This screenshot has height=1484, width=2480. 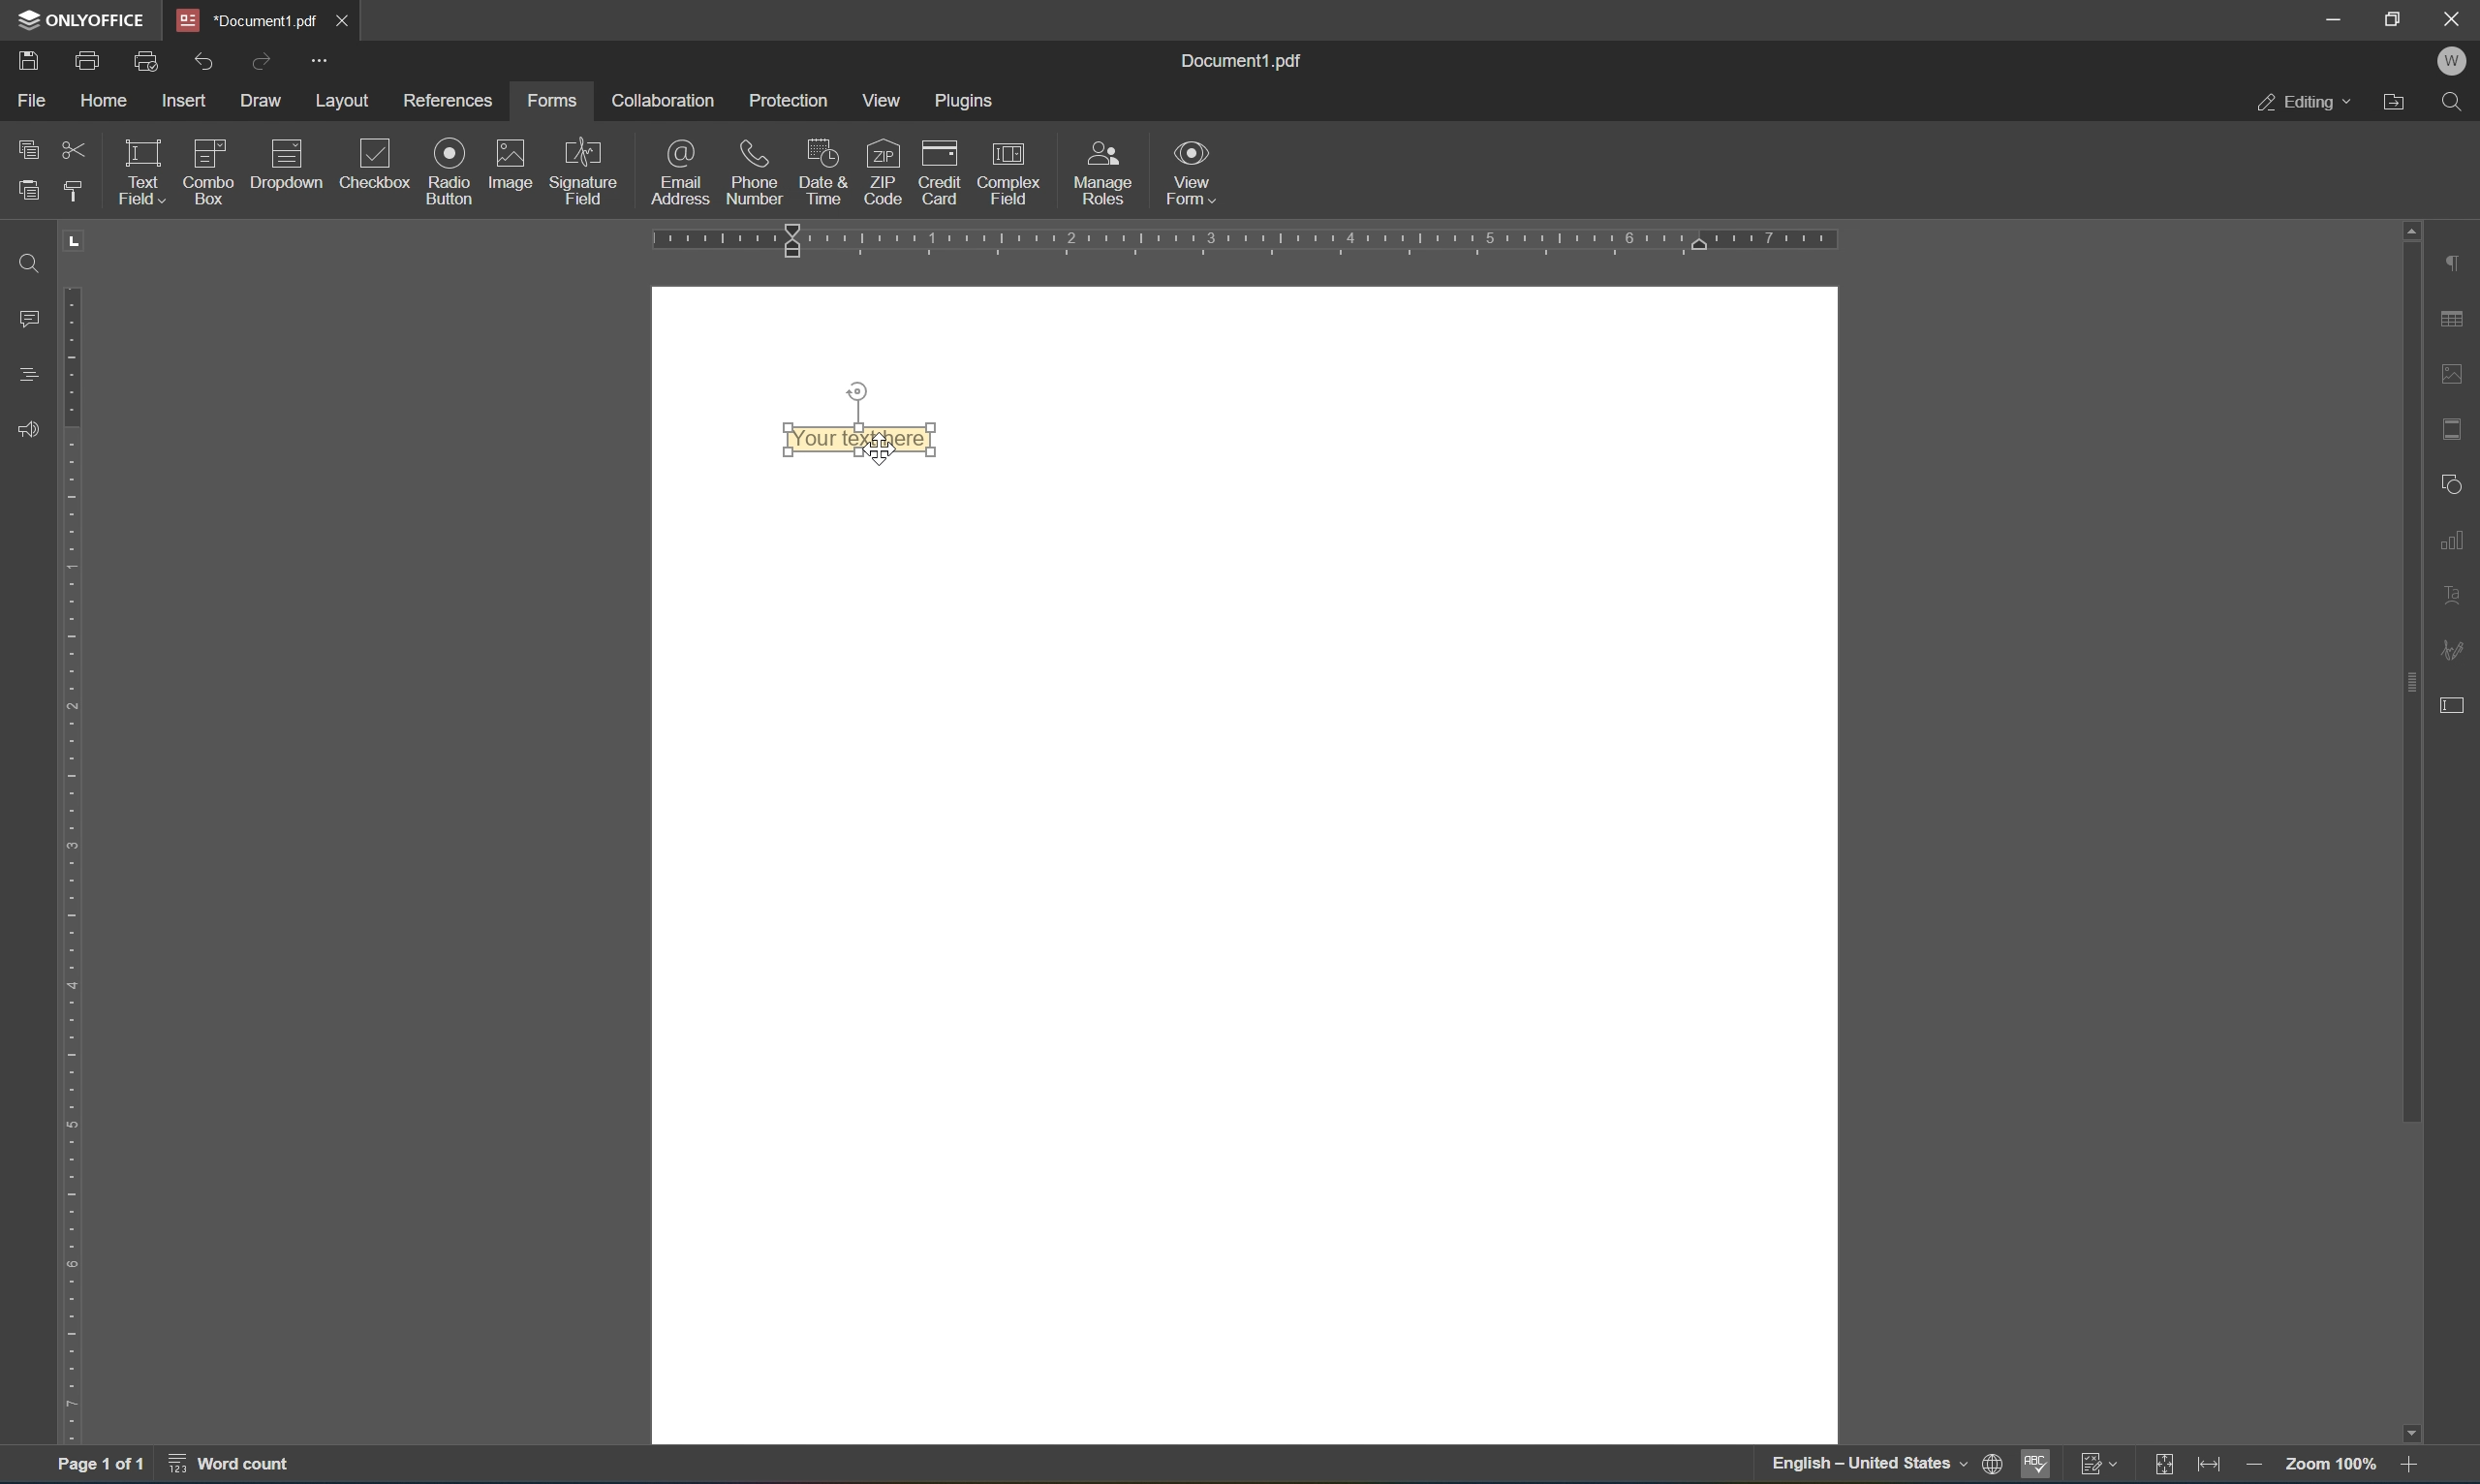 What do you see at coordinates (941, 170) in the screenshot?
I see `credit card` at bounding box center [941, 170].